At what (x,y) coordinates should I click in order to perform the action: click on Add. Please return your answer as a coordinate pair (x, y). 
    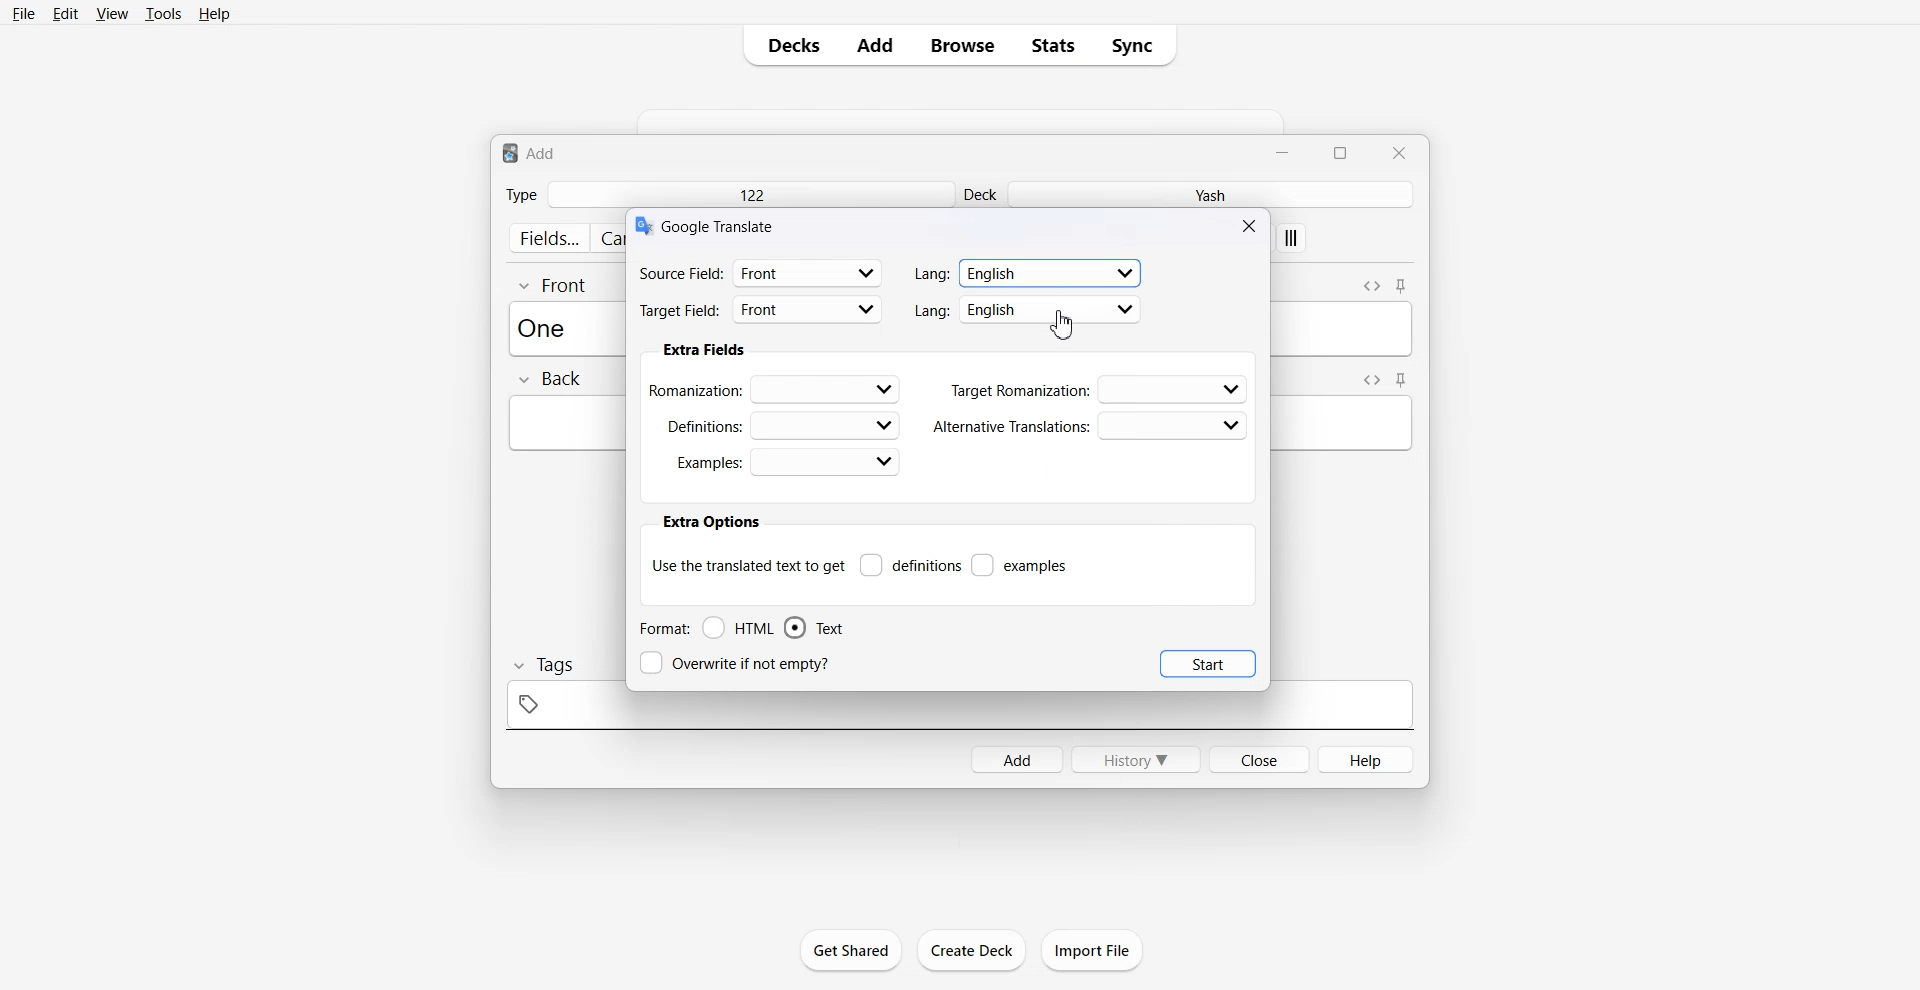
    Looking at the image, I should click on (875, 45).